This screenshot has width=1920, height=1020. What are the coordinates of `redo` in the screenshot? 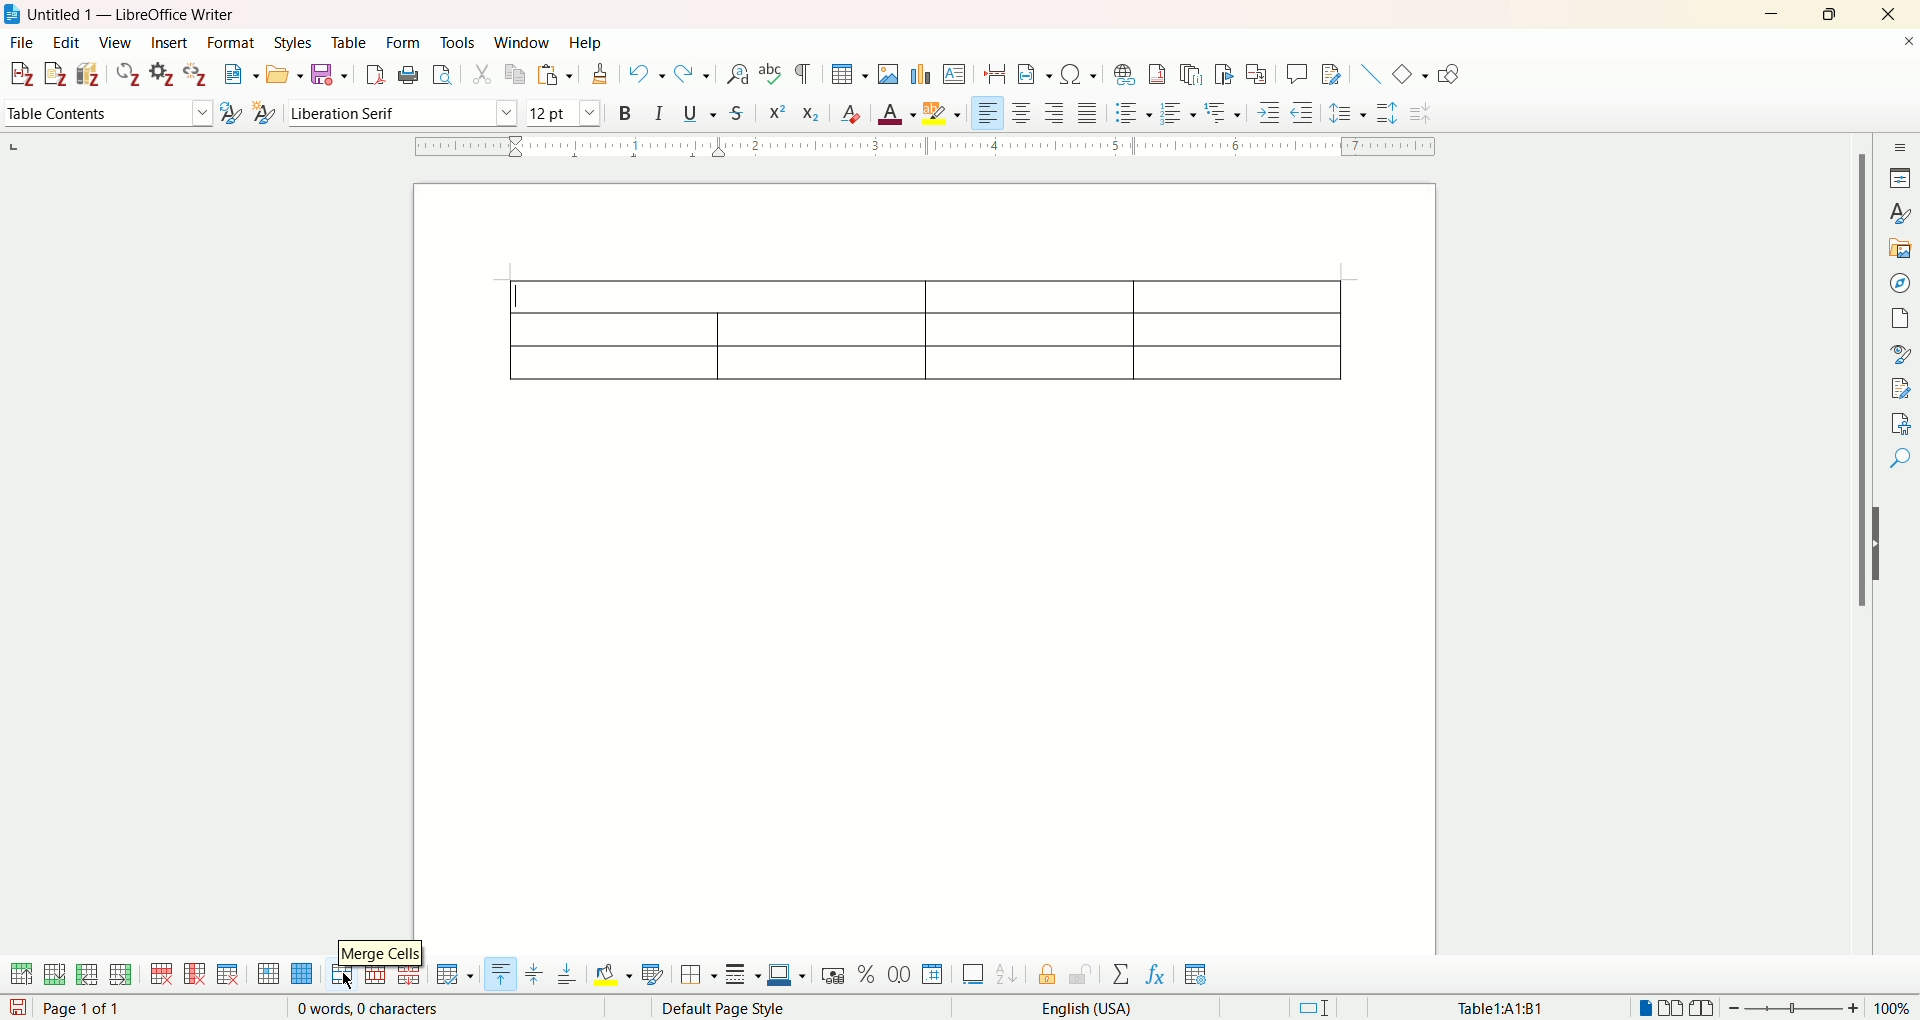 It's located at (691, 74).